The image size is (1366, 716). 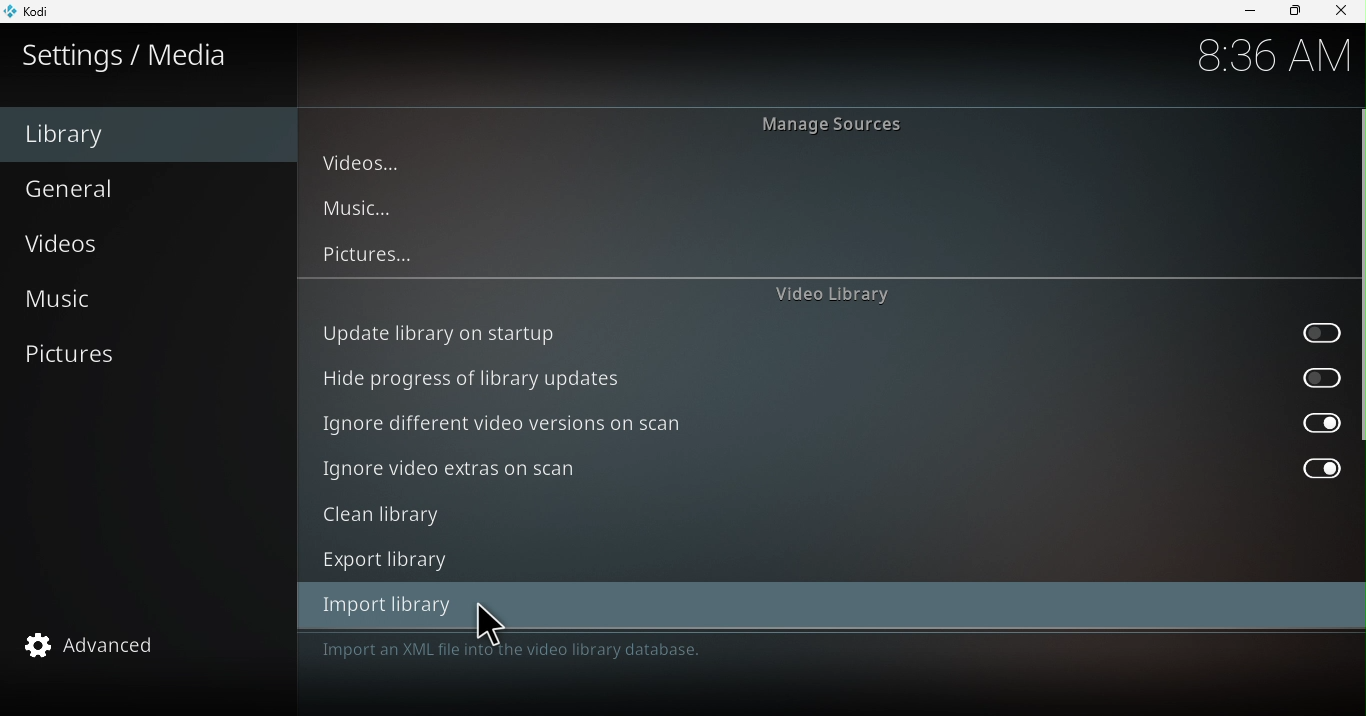 What do you see at coordinates (367, 210) in the screenshot?
I see `Music` at bounding box center [367, 210].